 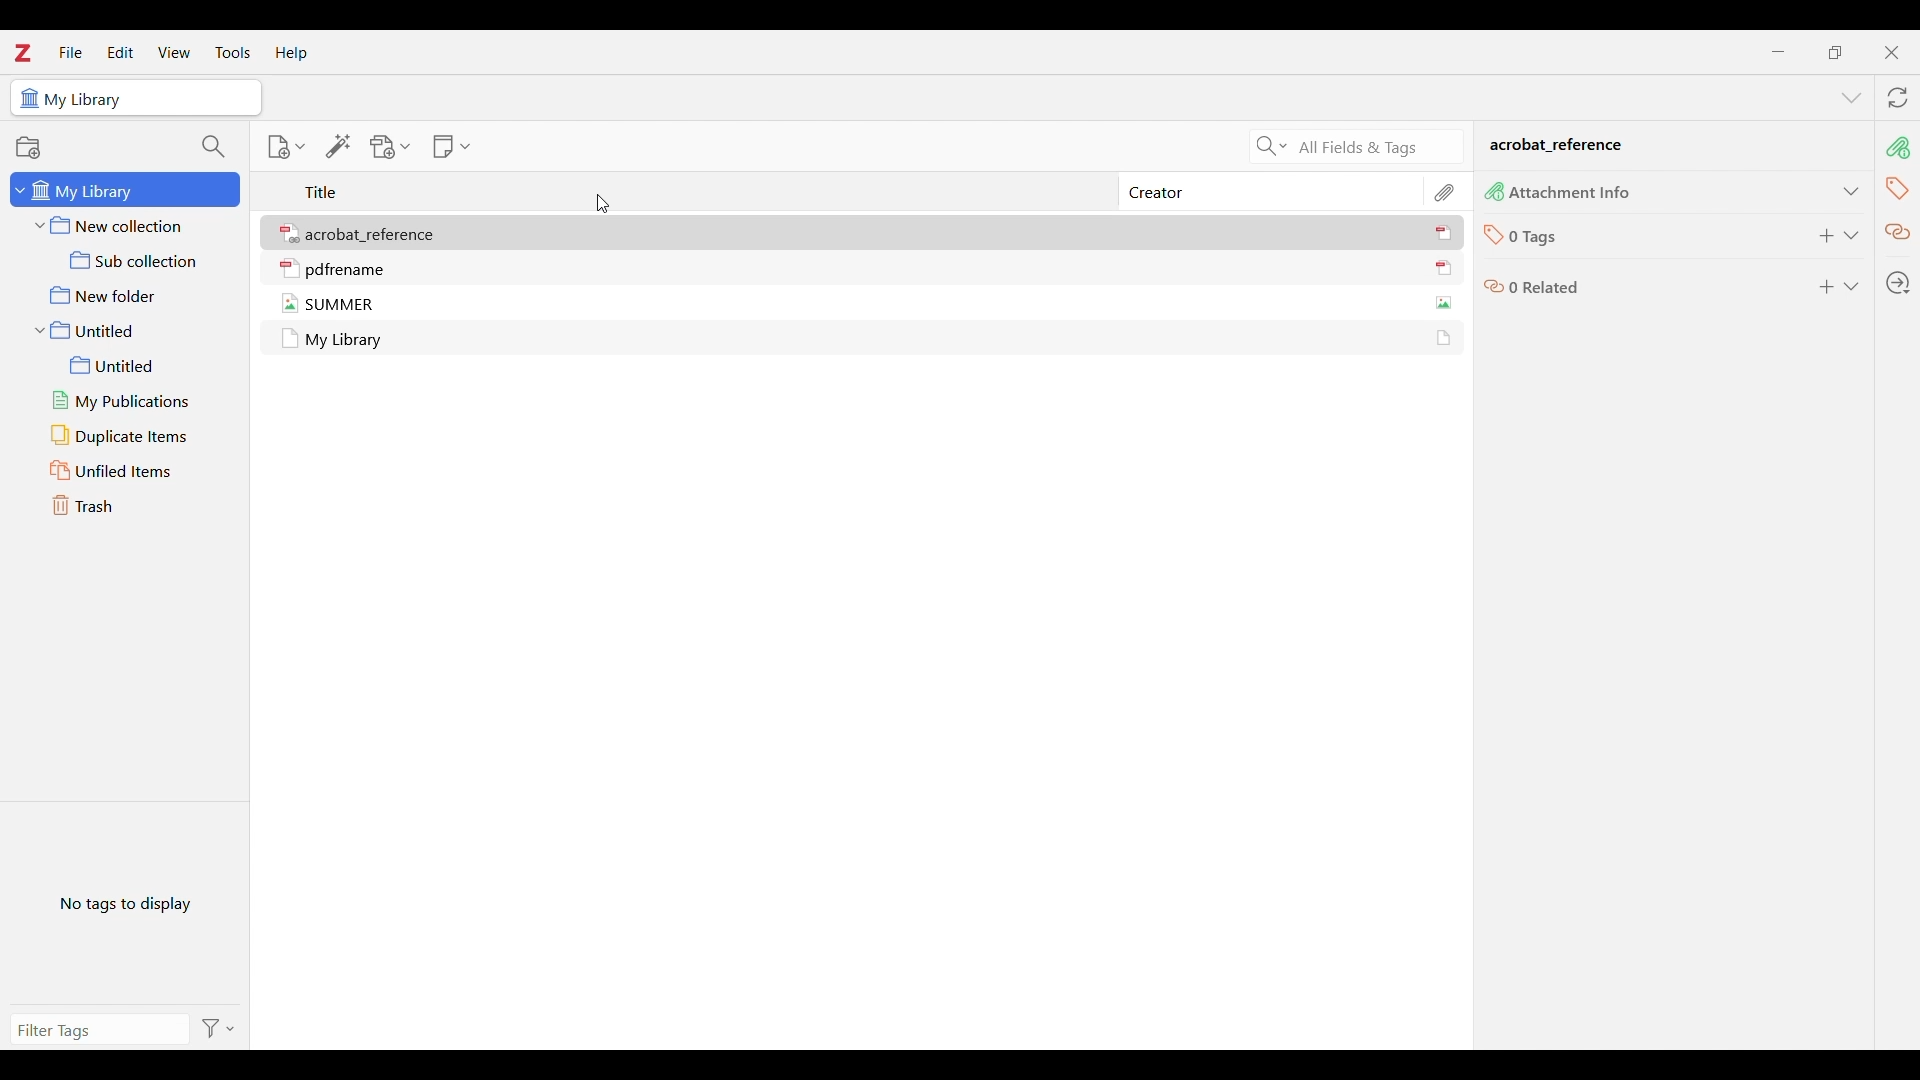 What do you see at coordinates (1897, 283) in the screenshot?
I see `Locate` at bounding box center [1897, 283].